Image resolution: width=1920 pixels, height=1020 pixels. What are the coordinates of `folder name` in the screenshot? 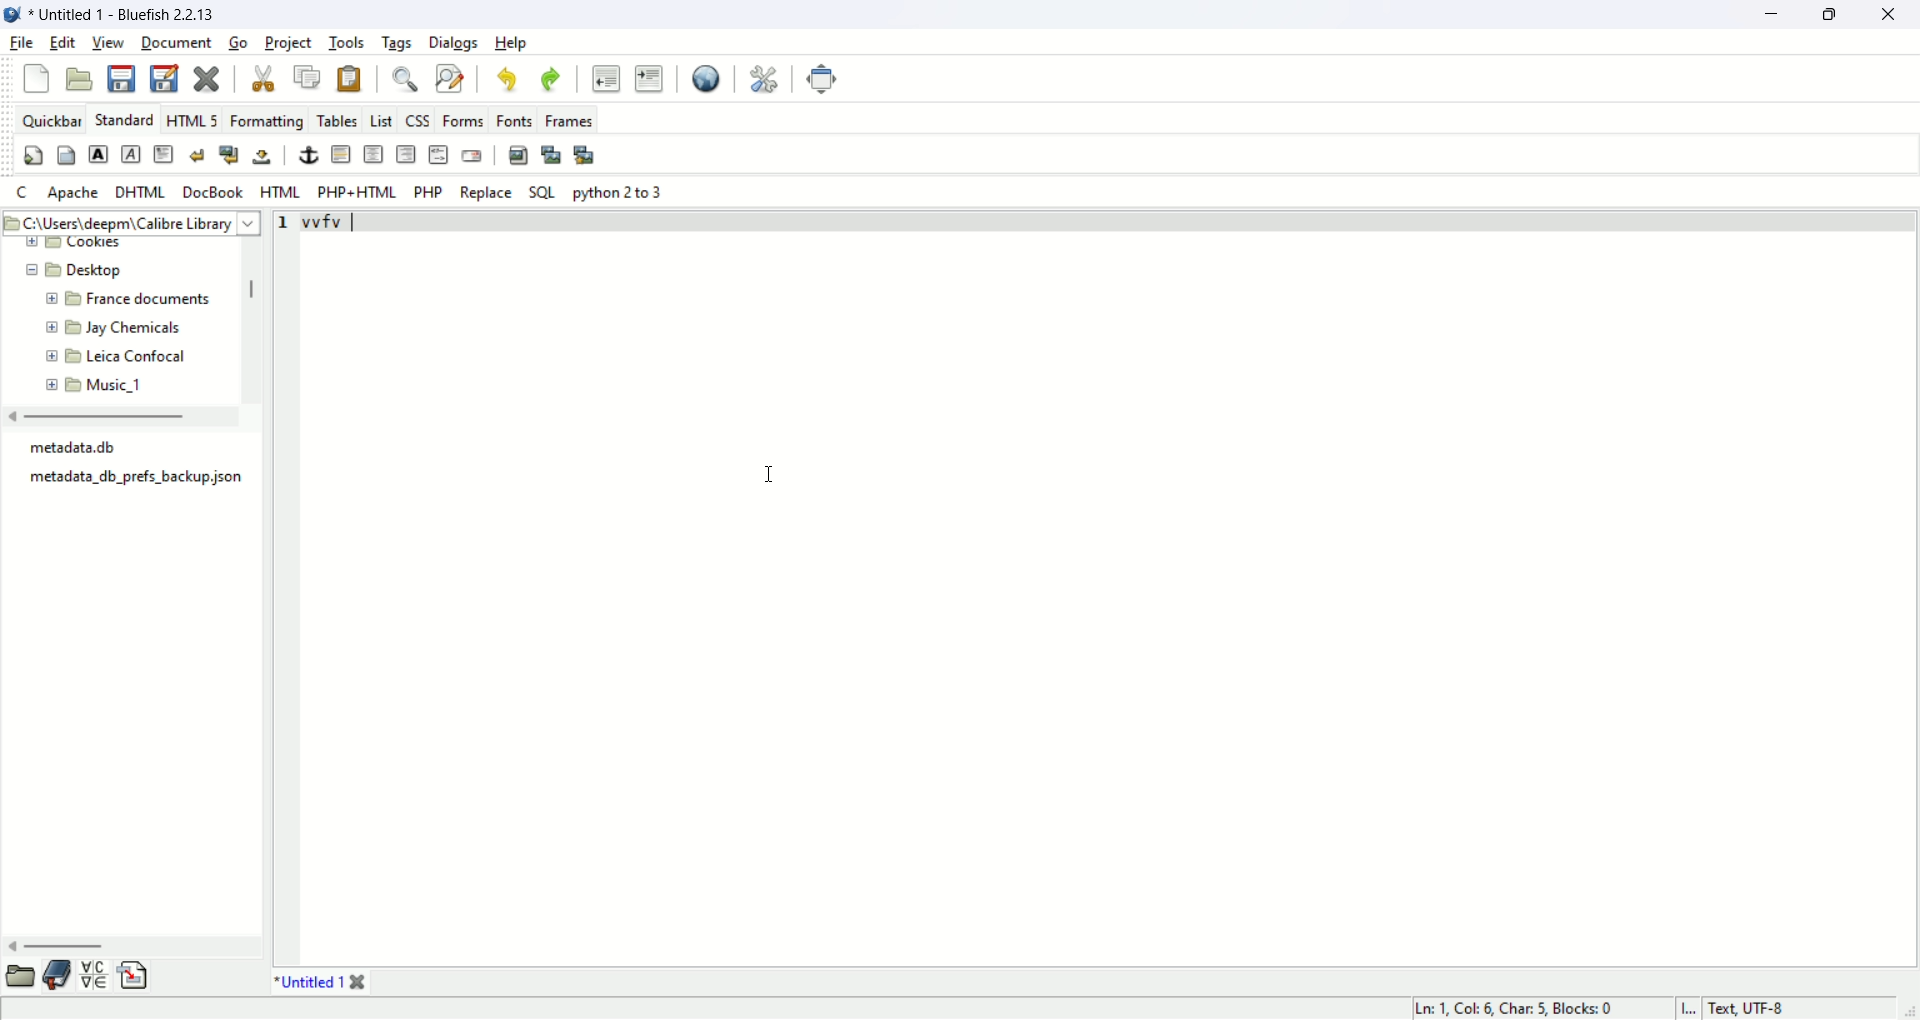 It's located at (128, 355).